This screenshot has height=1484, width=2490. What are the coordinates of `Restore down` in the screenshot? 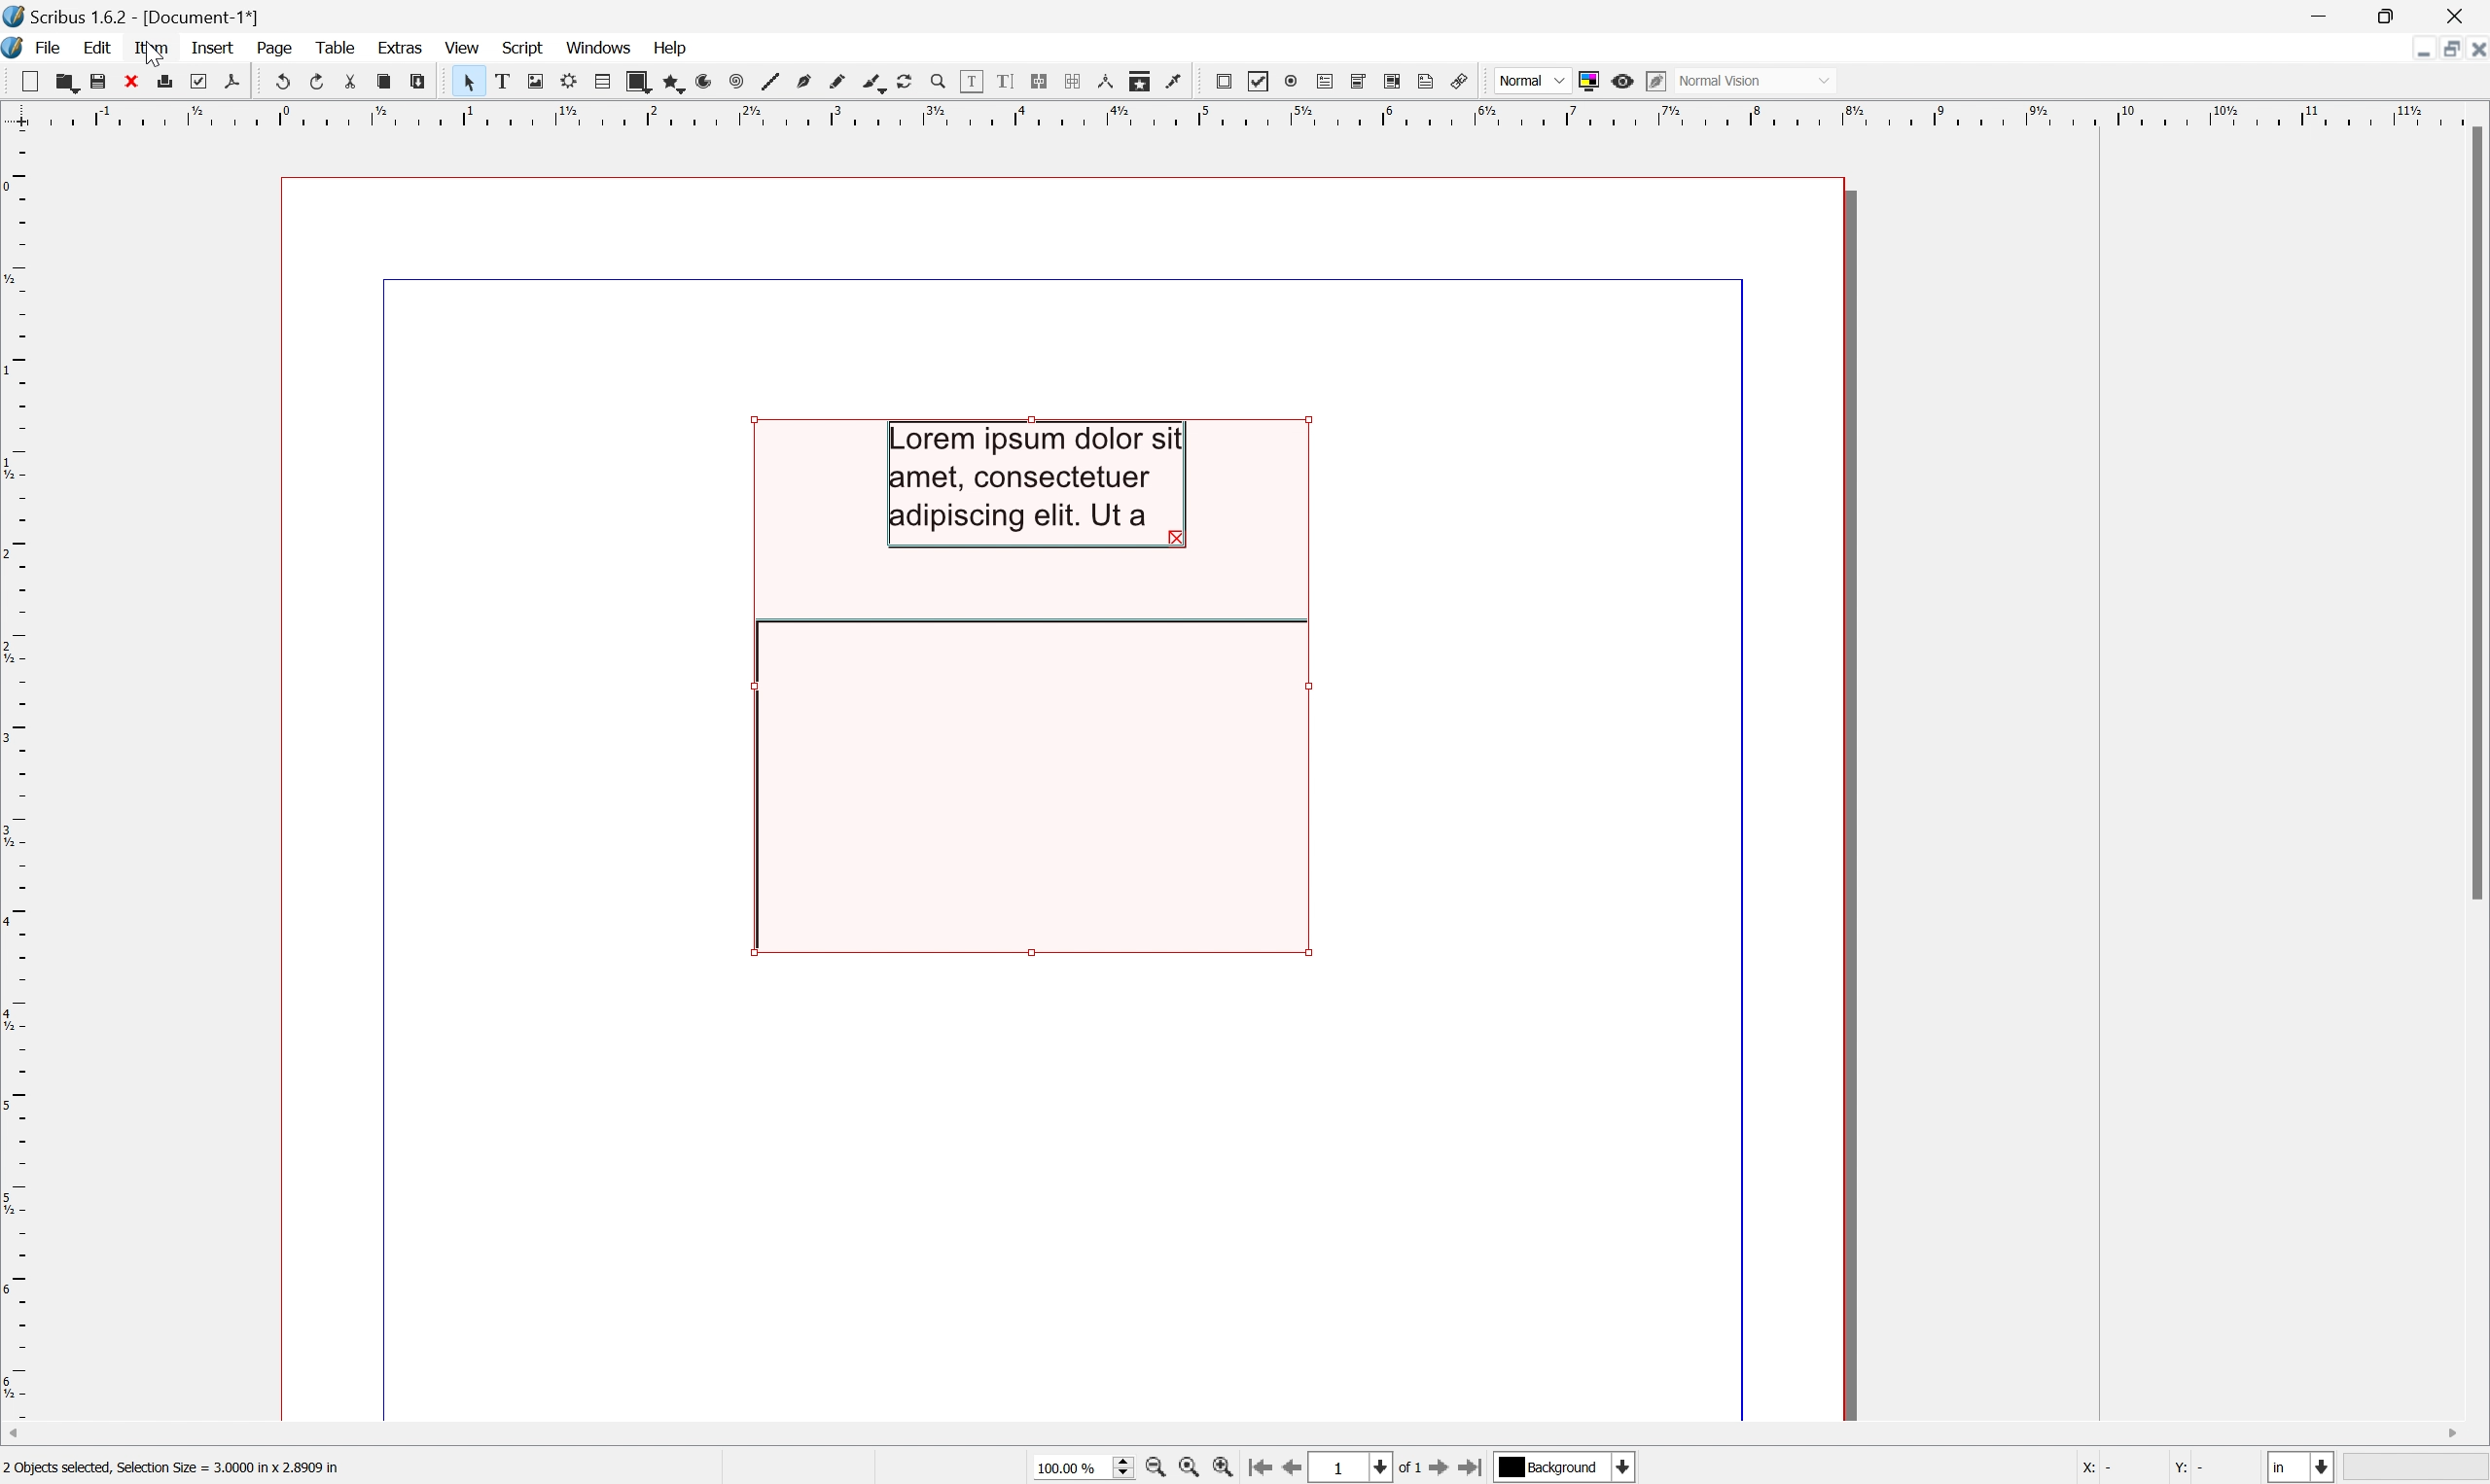 It's located at (2442, 48).